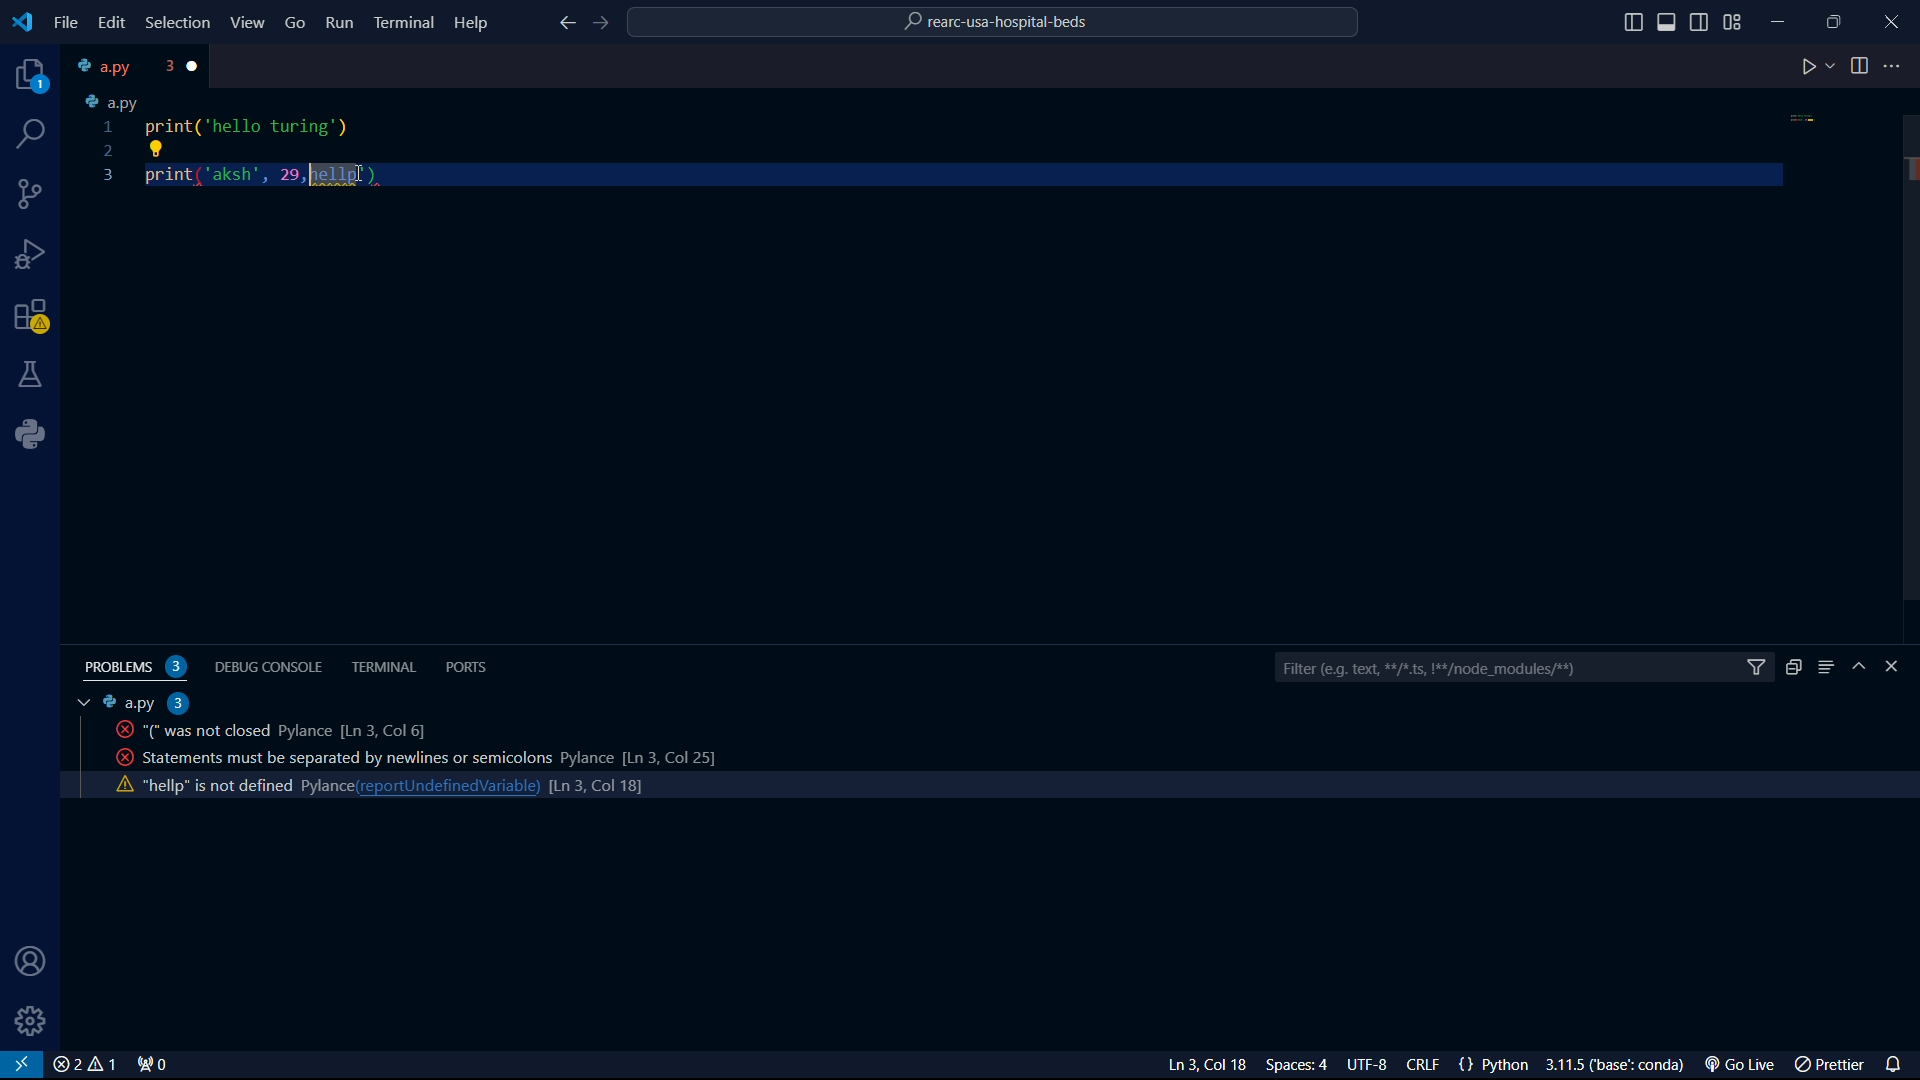 The width and height of the screenshot is (1920, 1080). Describe the element at coordinates (1826, 667) in the screenshot. I see `menu` at that location.